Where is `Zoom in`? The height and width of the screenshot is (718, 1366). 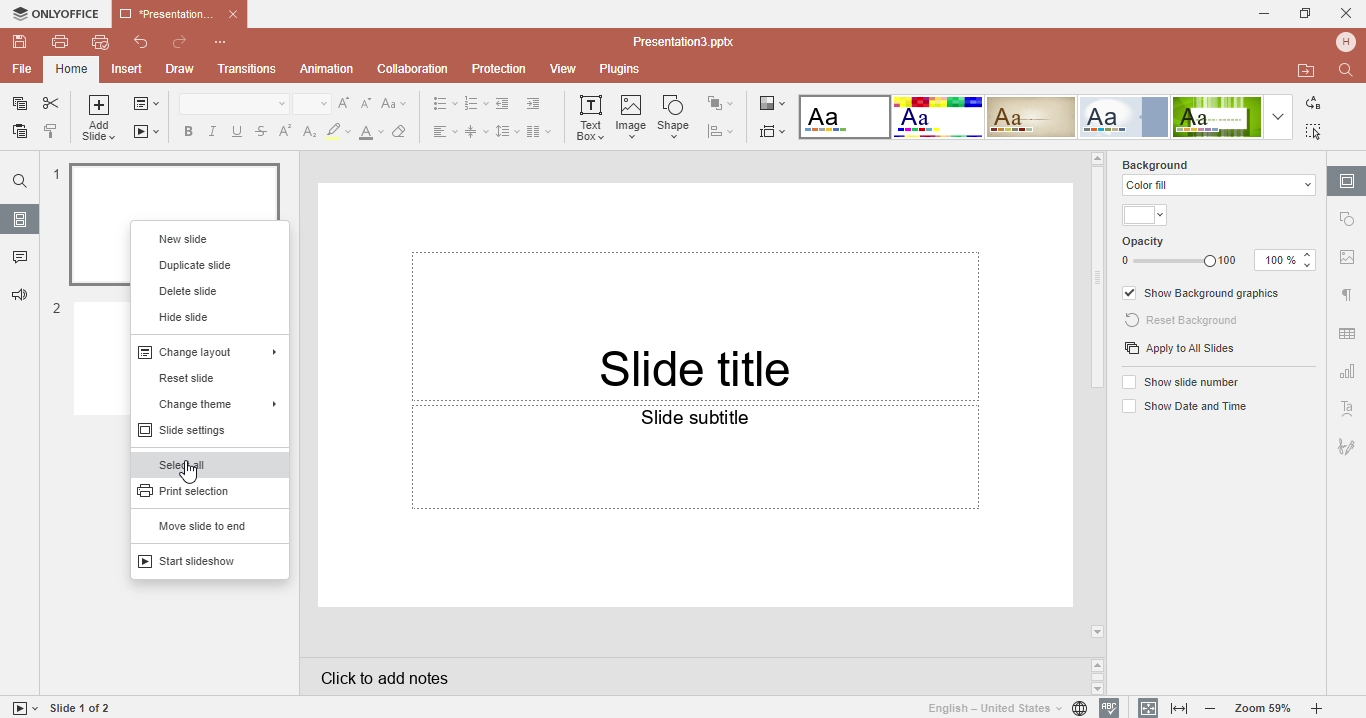
Zoom in is located at coordinates (1321, 709).